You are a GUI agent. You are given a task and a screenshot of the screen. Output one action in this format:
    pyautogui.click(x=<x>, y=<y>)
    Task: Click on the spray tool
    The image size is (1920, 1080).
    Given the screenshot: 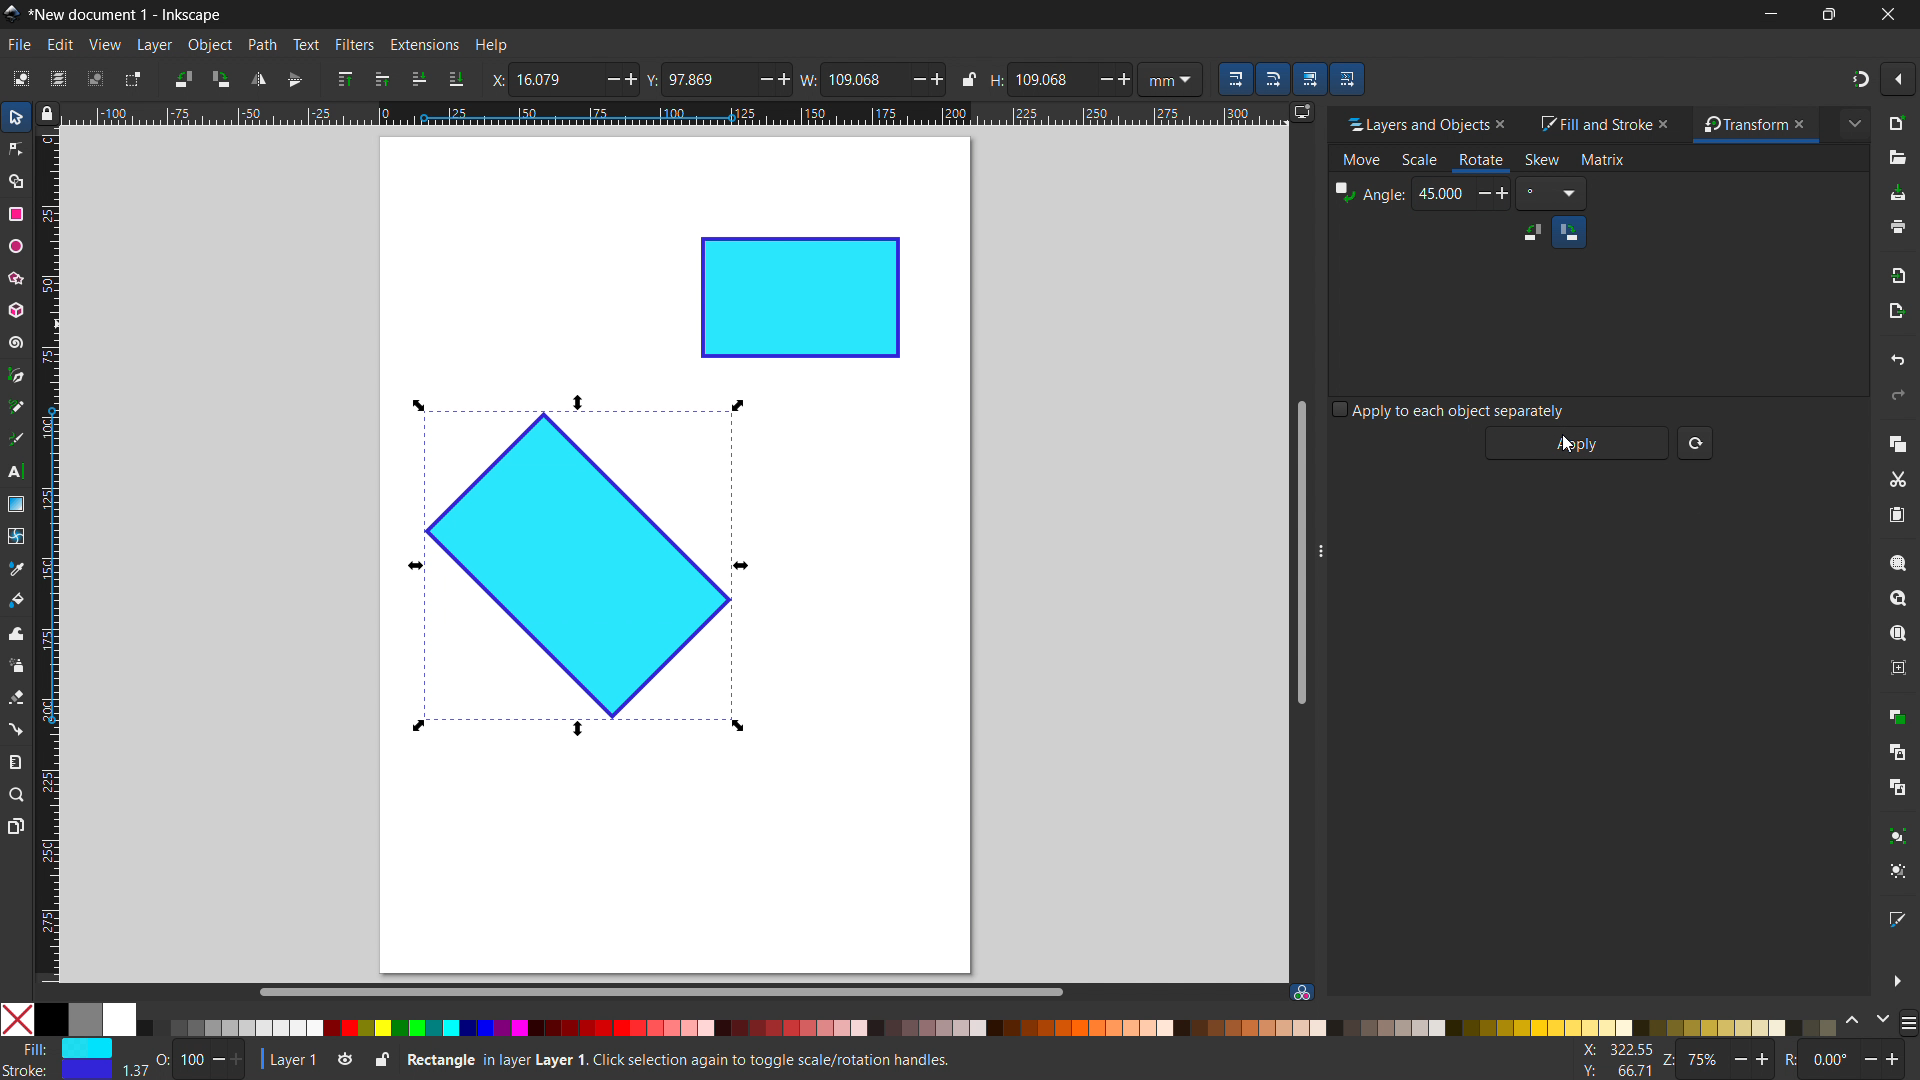 What is the action you would take?
    pyautogui.click(x=17, y=665)
    